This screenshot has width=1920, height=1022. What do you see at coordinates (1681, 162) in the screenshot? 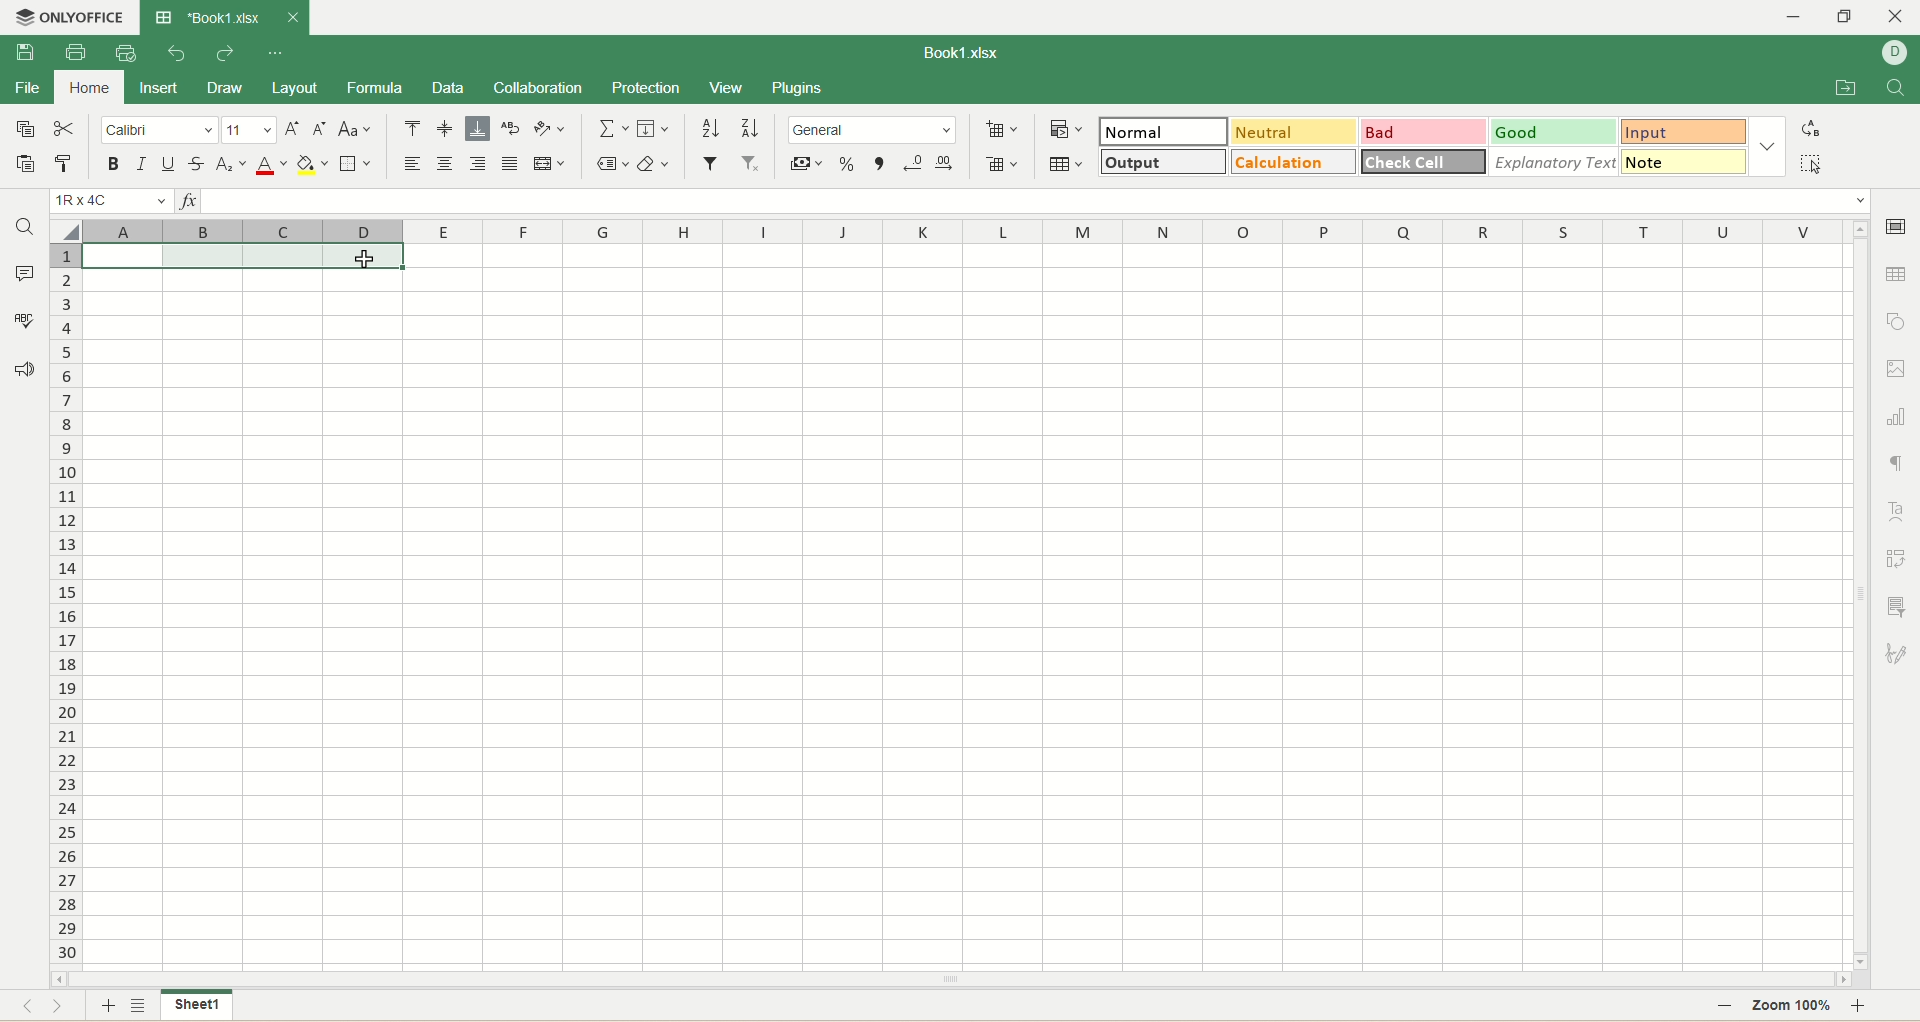
I see `note` at bounding box center [1681, 162].